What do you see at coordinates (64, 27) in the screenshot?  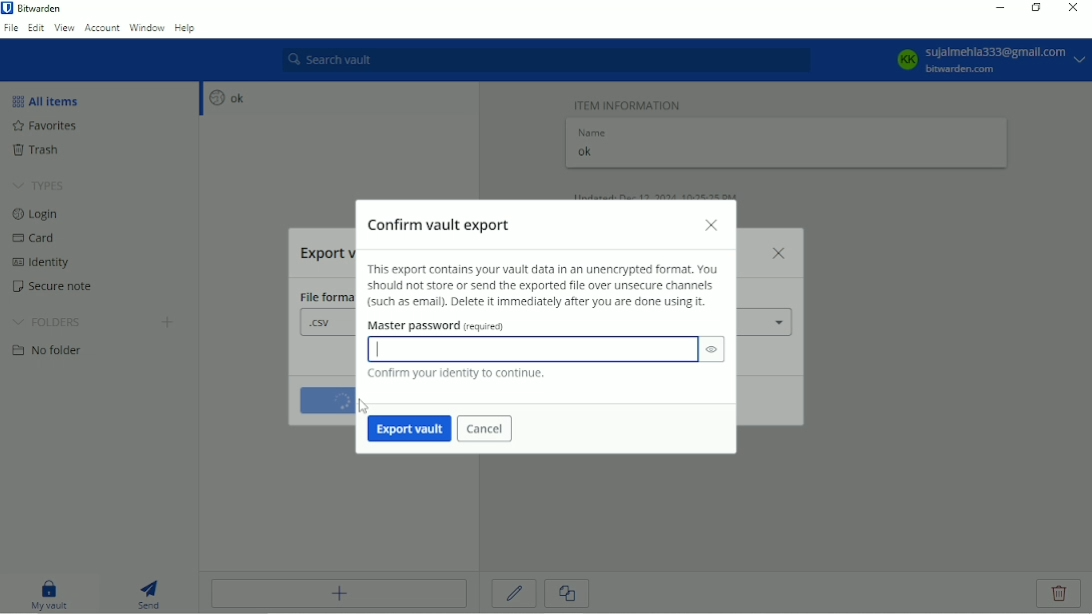 I see `View` at bounding box center [64, 27].